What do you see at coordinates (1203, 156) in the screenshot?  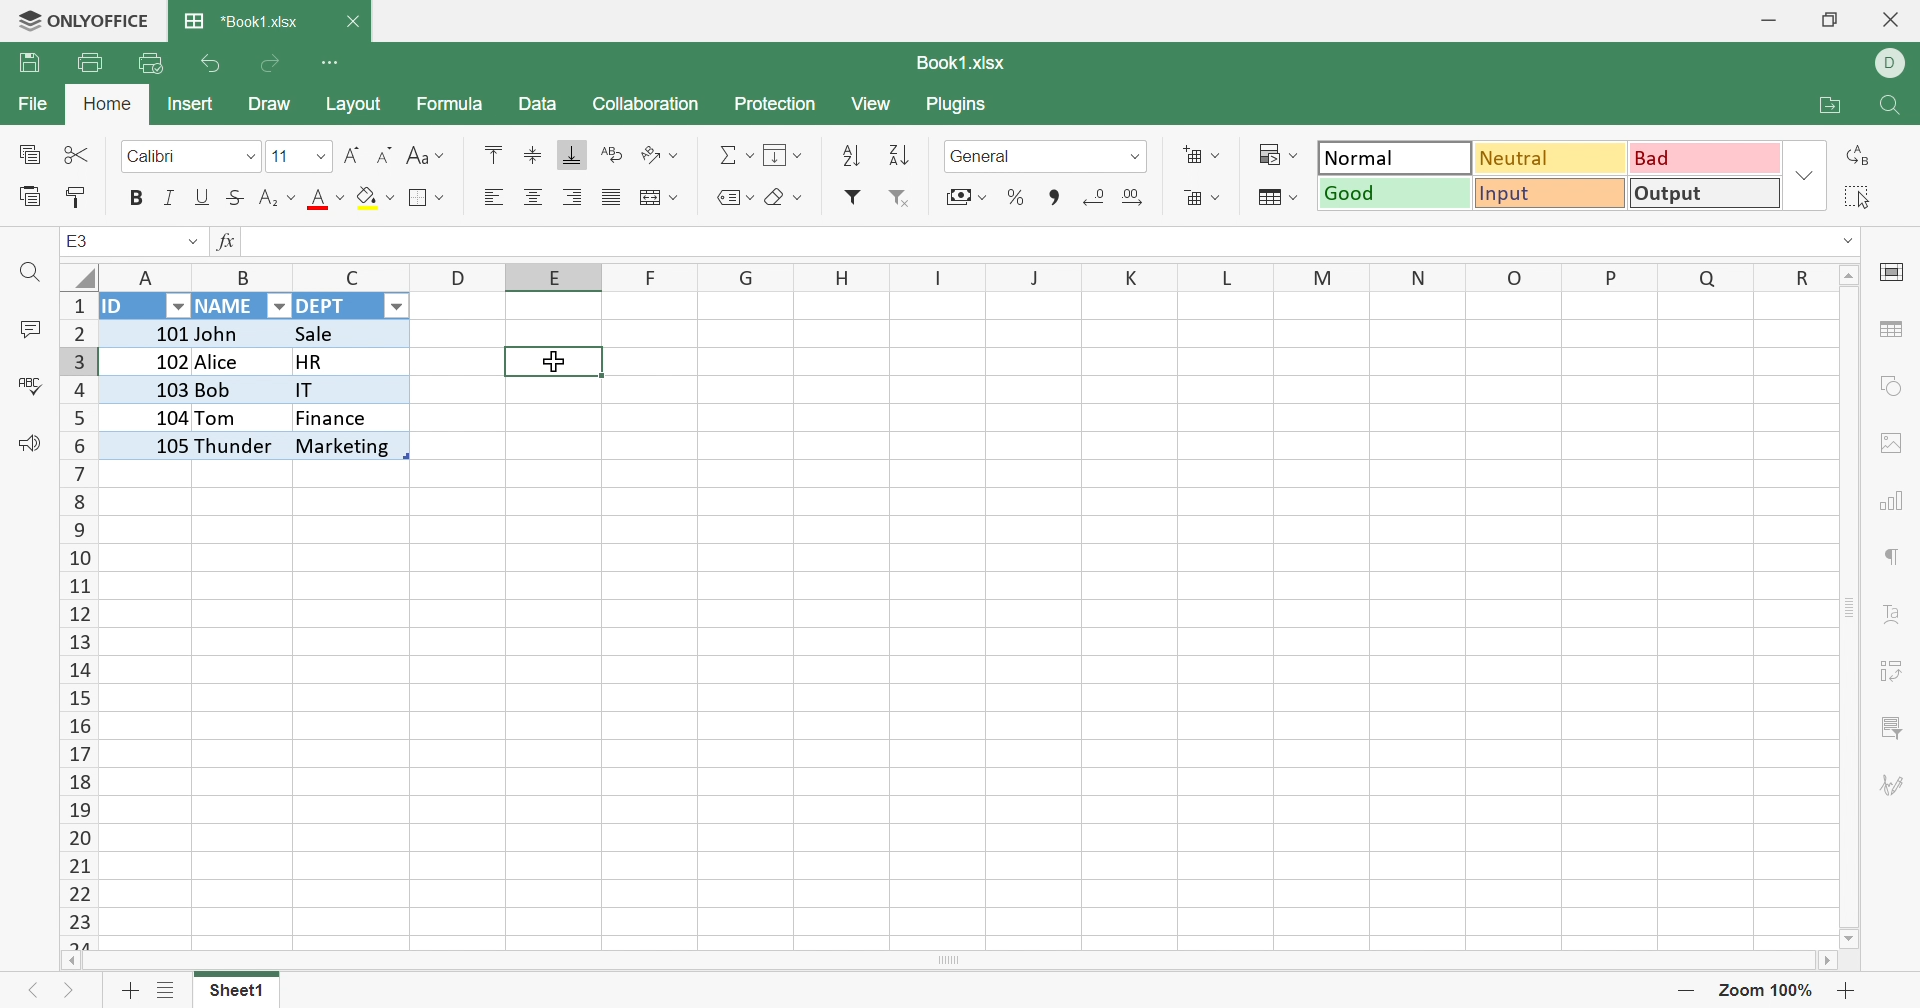 I see `Insert ` at bounding box center [1203, 156].